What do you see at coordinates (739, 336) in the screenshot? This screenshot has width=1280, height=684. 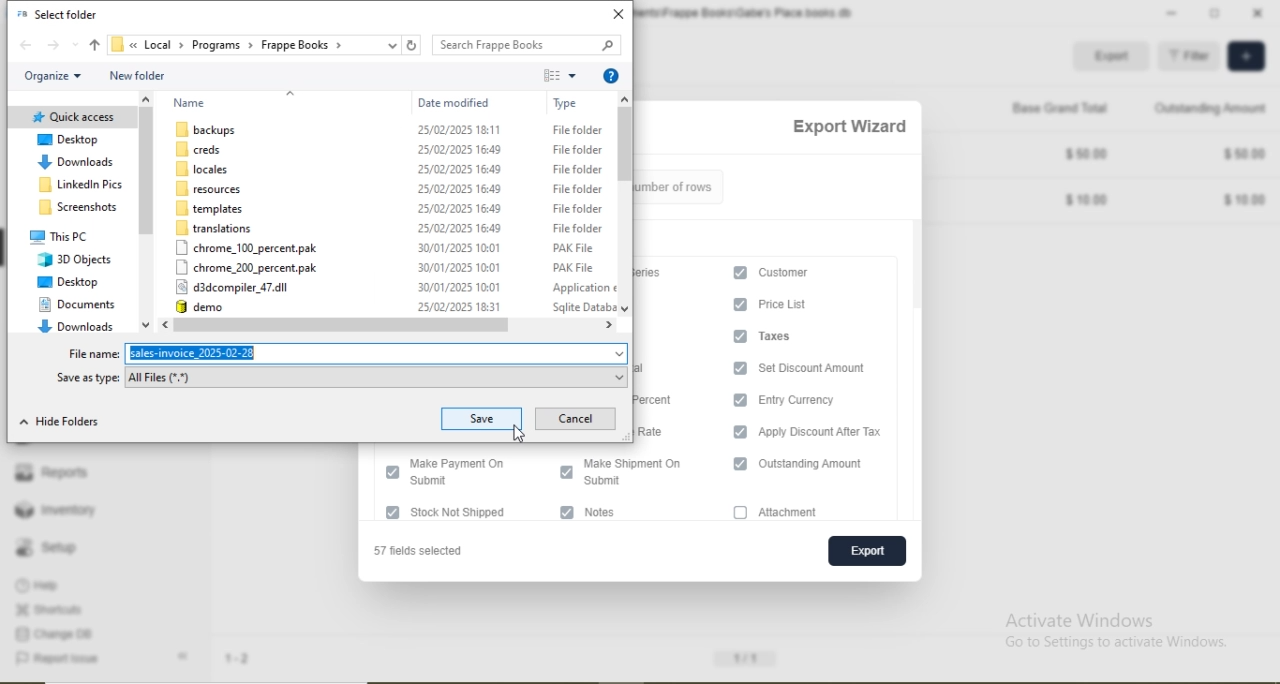 I see `checkbox` at bounding box center [739, 336].